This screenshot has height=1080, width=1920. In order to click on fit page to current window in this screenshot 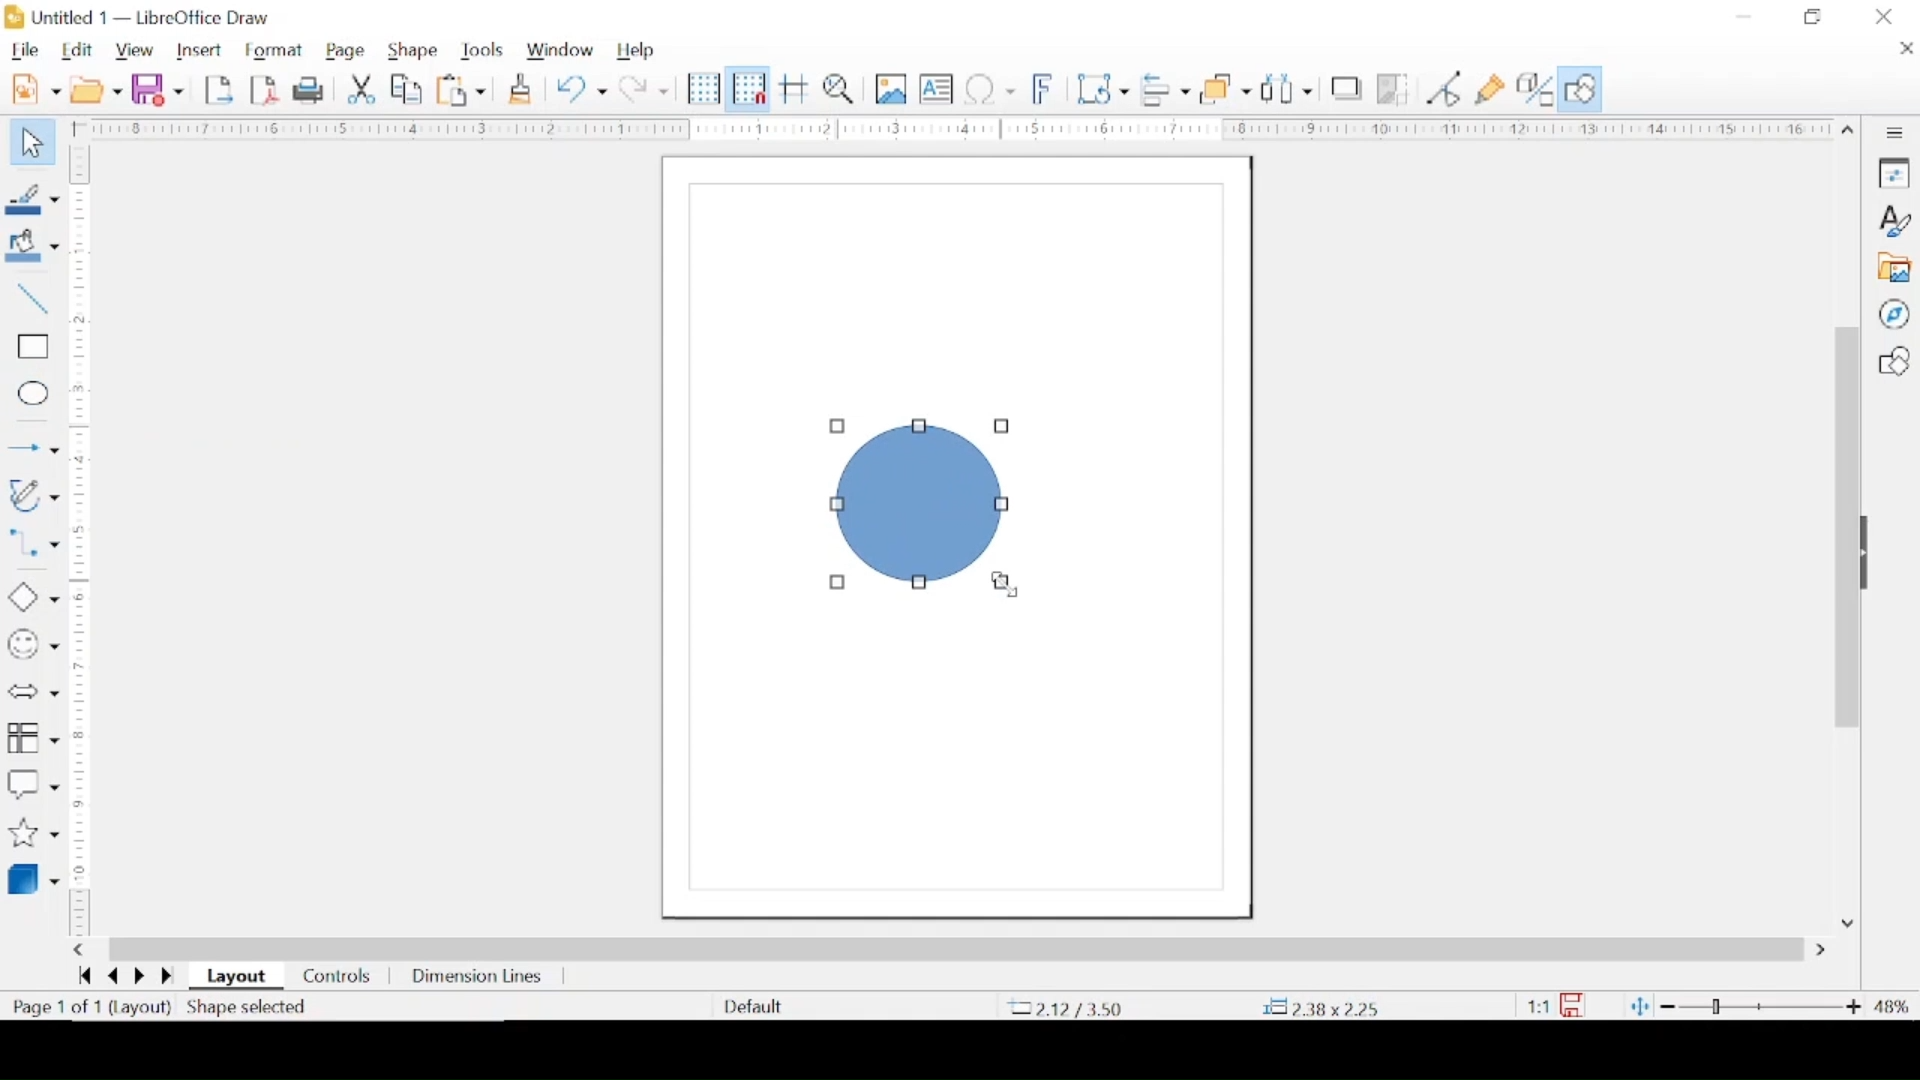, I will do `click(1639, 1006)`.